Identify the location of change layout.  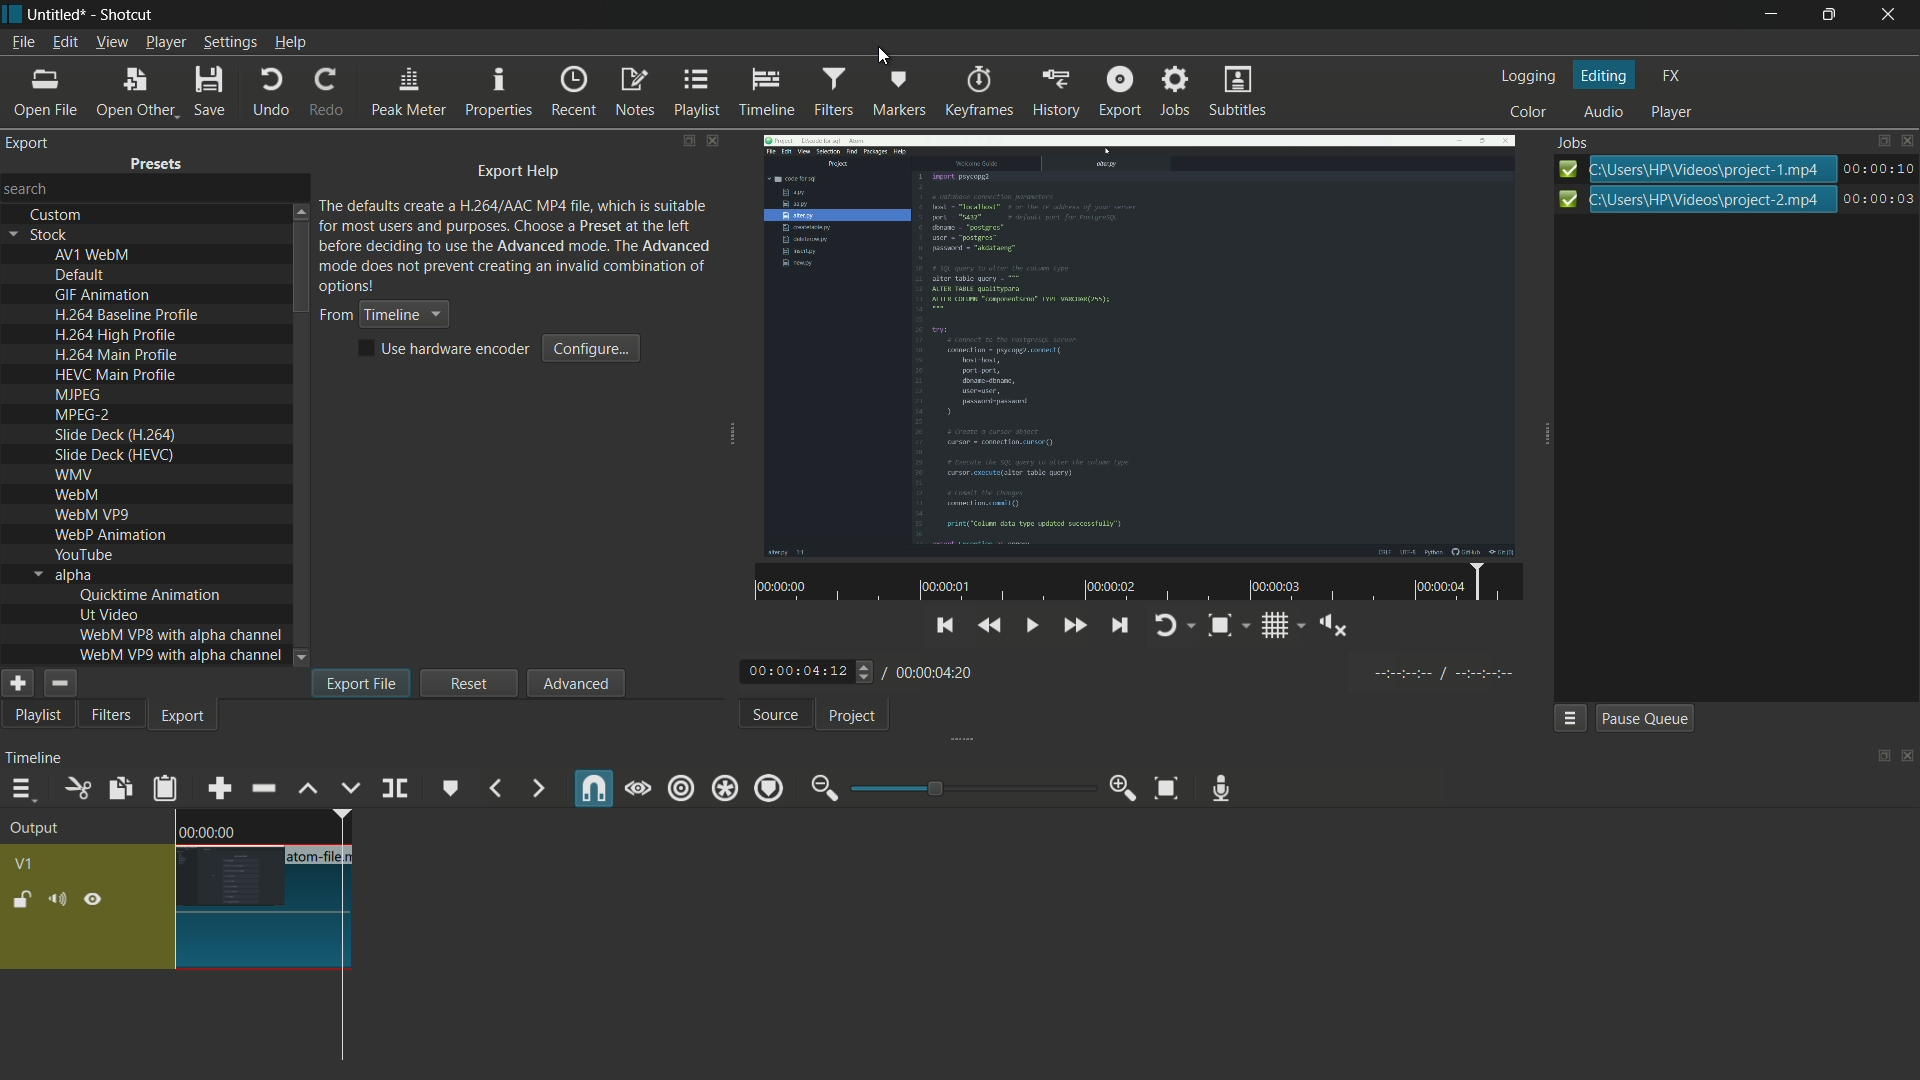
(687, 141).